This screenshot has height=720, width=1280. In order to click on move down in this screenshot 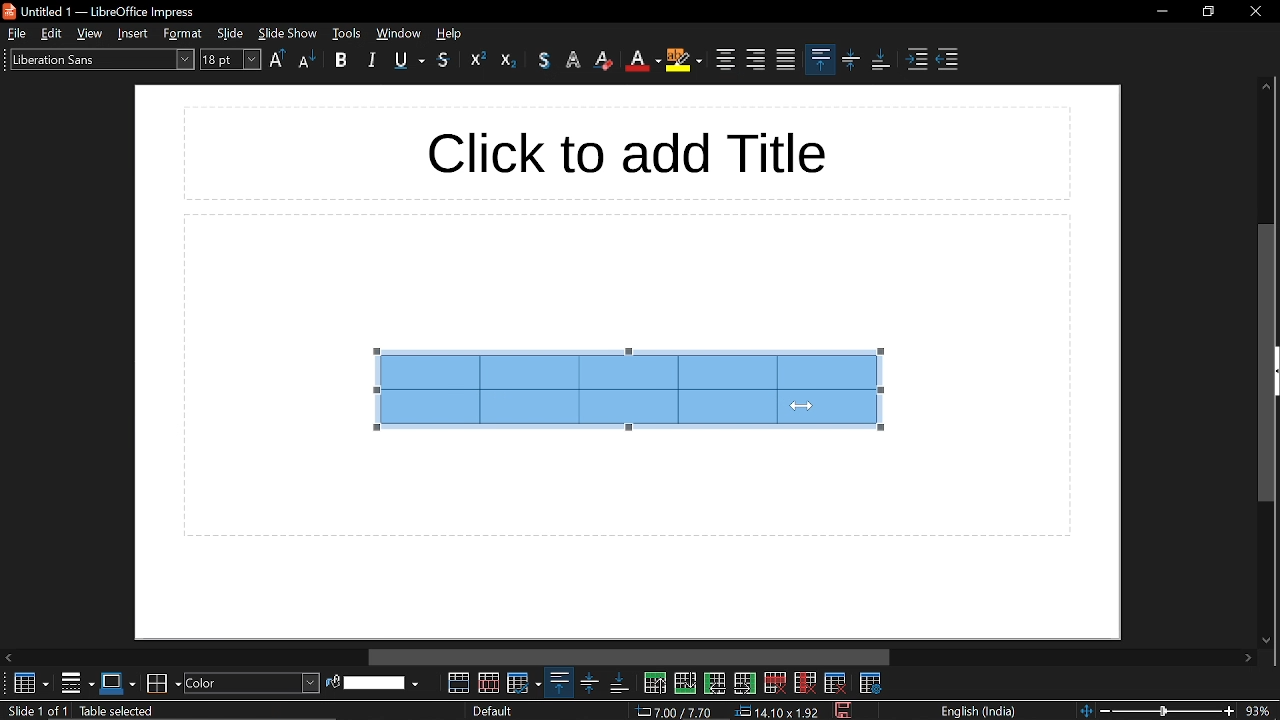, I will do `click(1268, 638)`.